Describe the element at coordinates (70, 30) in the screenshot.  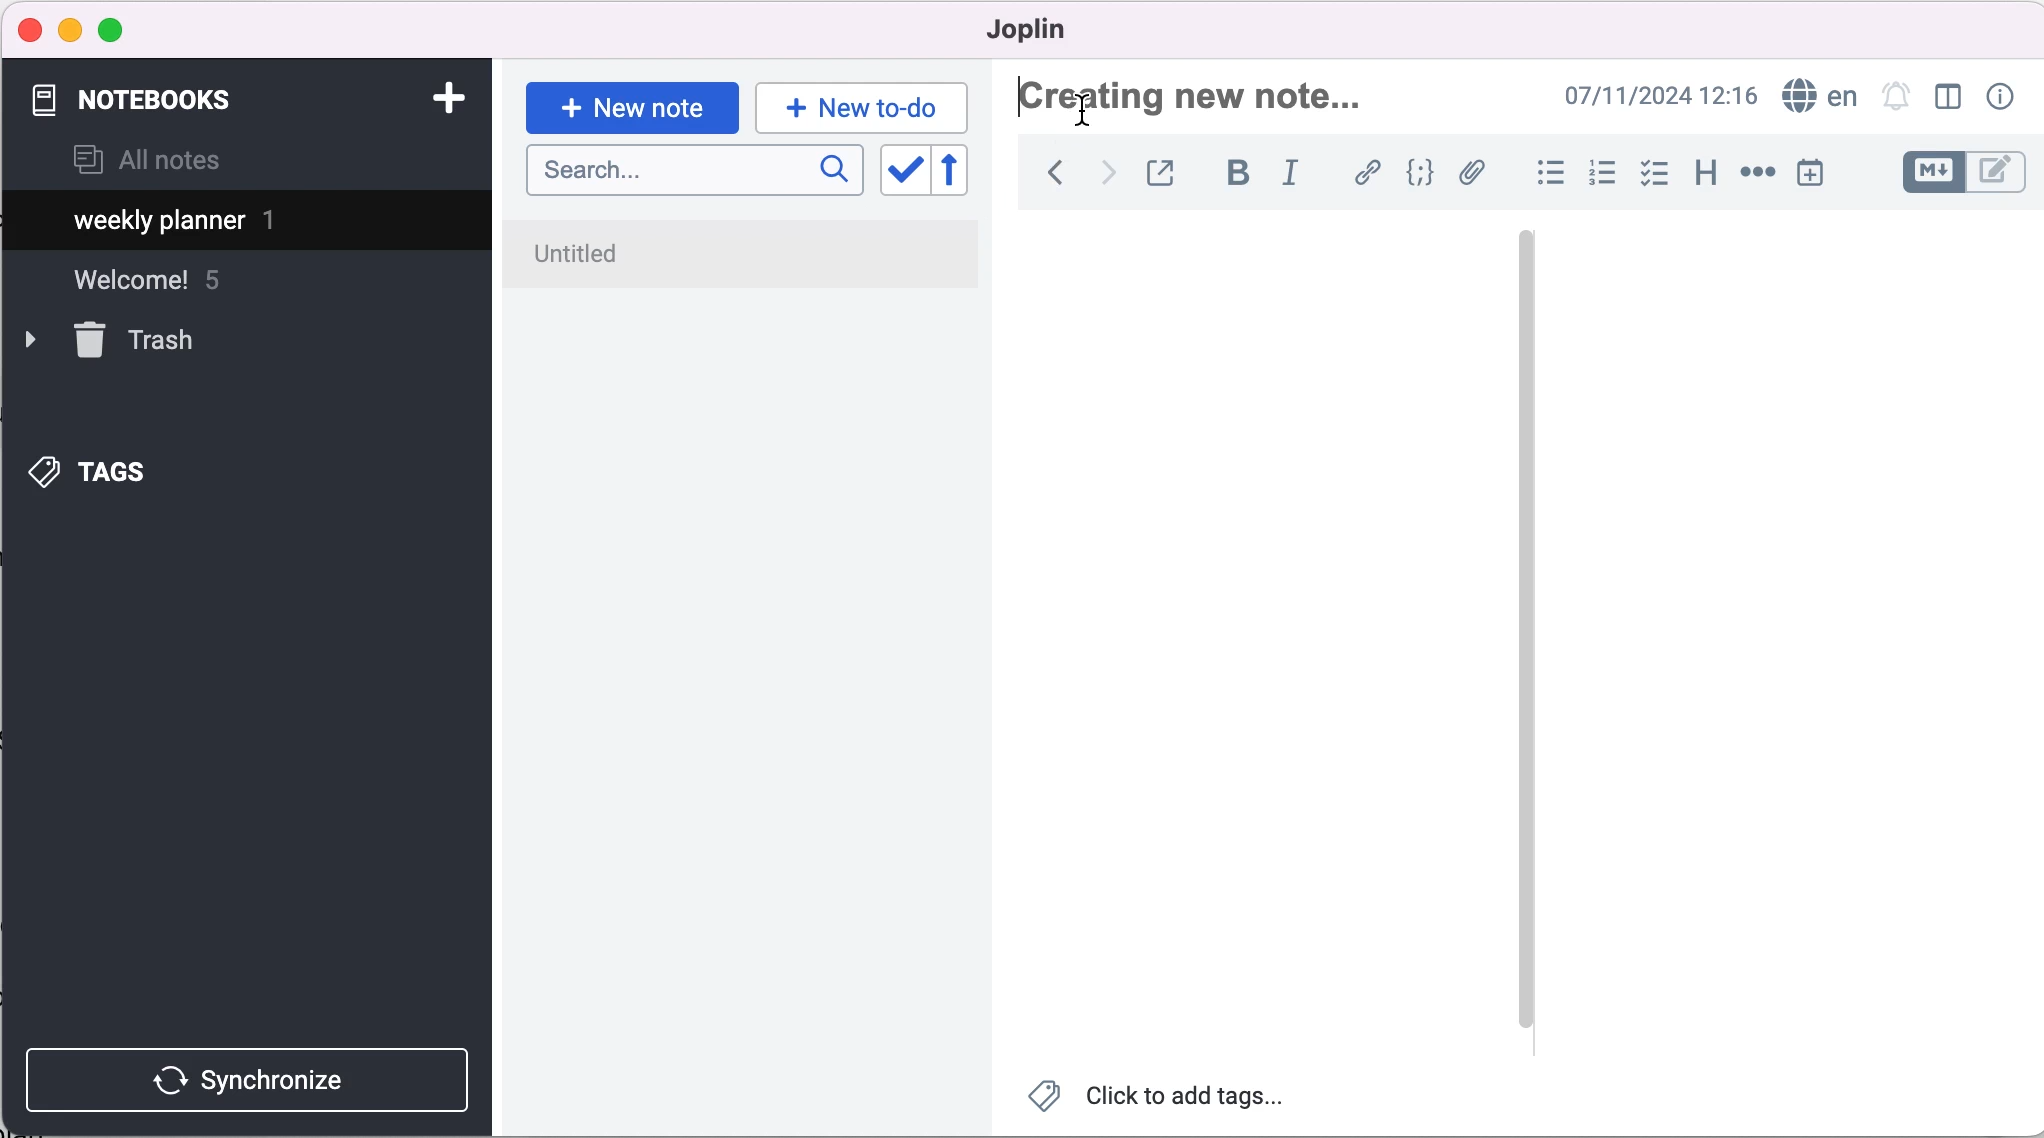
I see `minimize` at that location.